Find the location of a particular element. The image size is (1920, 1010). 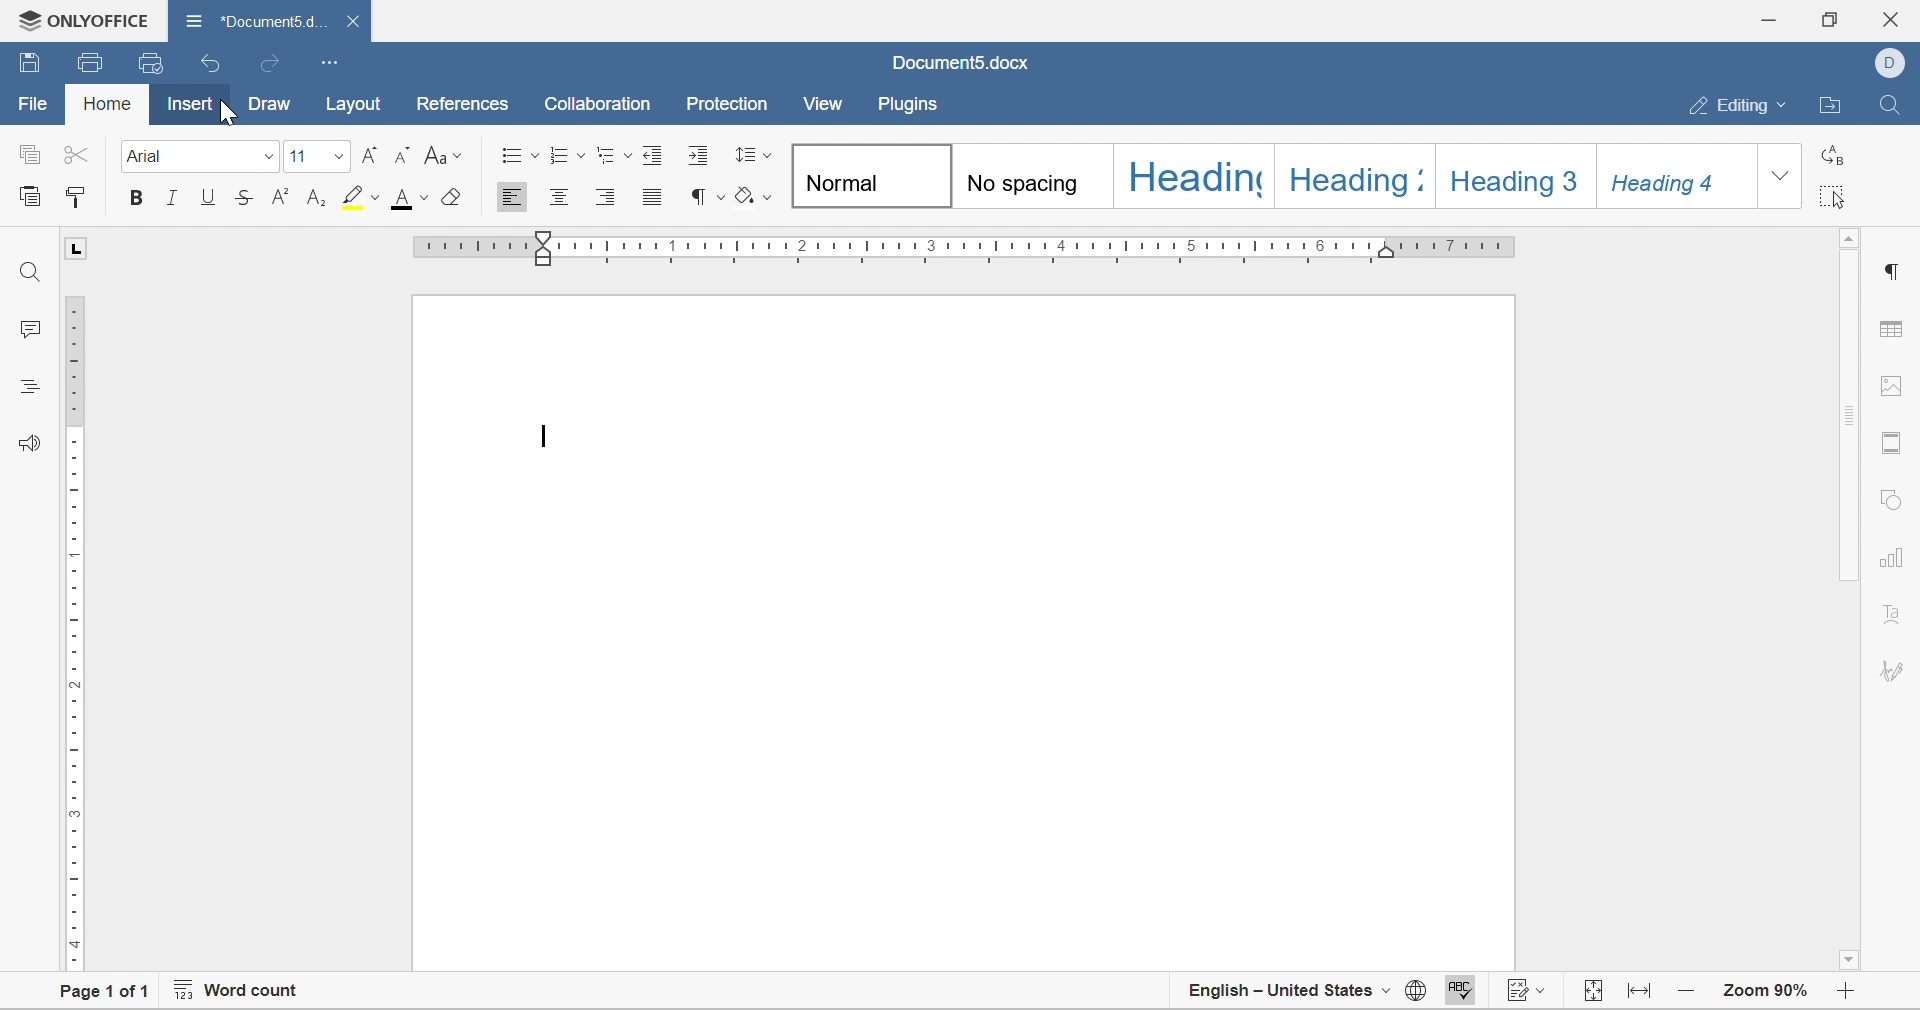

quick print is located at coordinates (152, 60).